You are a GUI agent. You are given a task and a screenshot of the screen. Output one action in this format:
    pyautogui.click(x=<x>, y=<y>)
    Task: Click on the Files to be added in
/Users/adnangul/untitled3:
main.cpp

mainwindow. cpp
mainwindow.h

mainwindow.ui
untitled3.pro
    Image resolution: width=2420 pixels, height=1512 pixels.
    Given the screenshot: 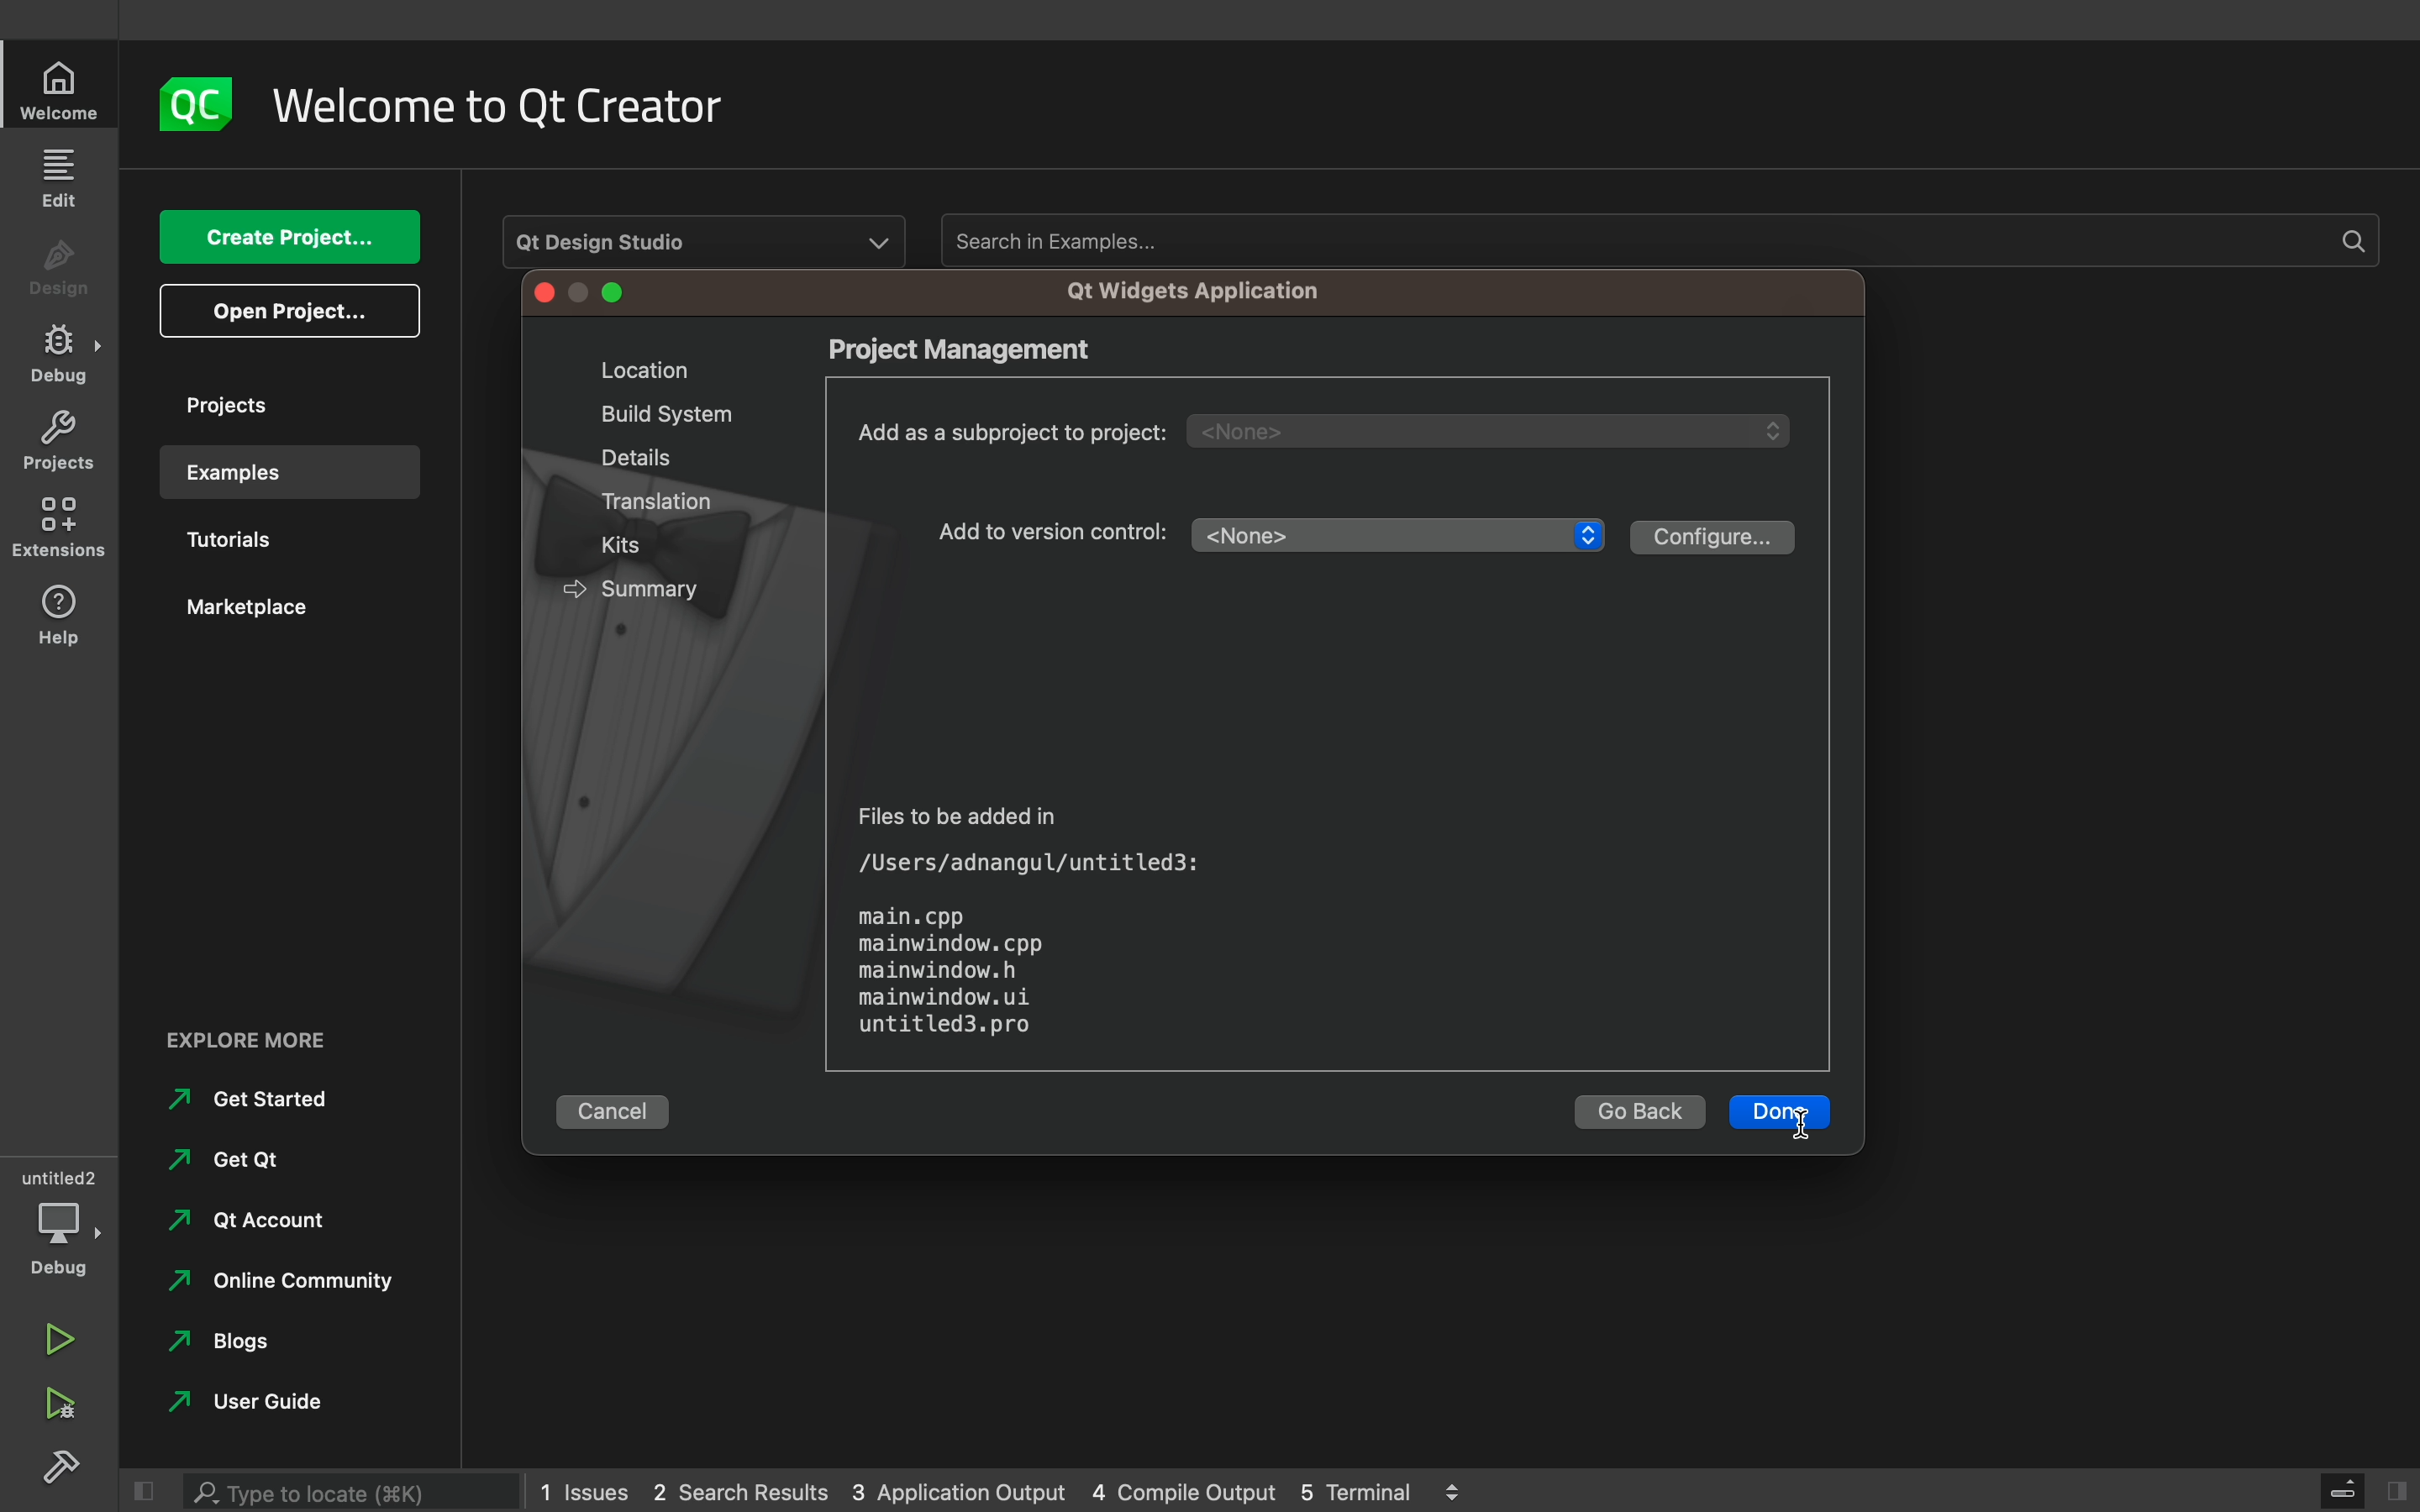 What is the action you would take?
    pyautogui.click(x=1020, y=917)
    